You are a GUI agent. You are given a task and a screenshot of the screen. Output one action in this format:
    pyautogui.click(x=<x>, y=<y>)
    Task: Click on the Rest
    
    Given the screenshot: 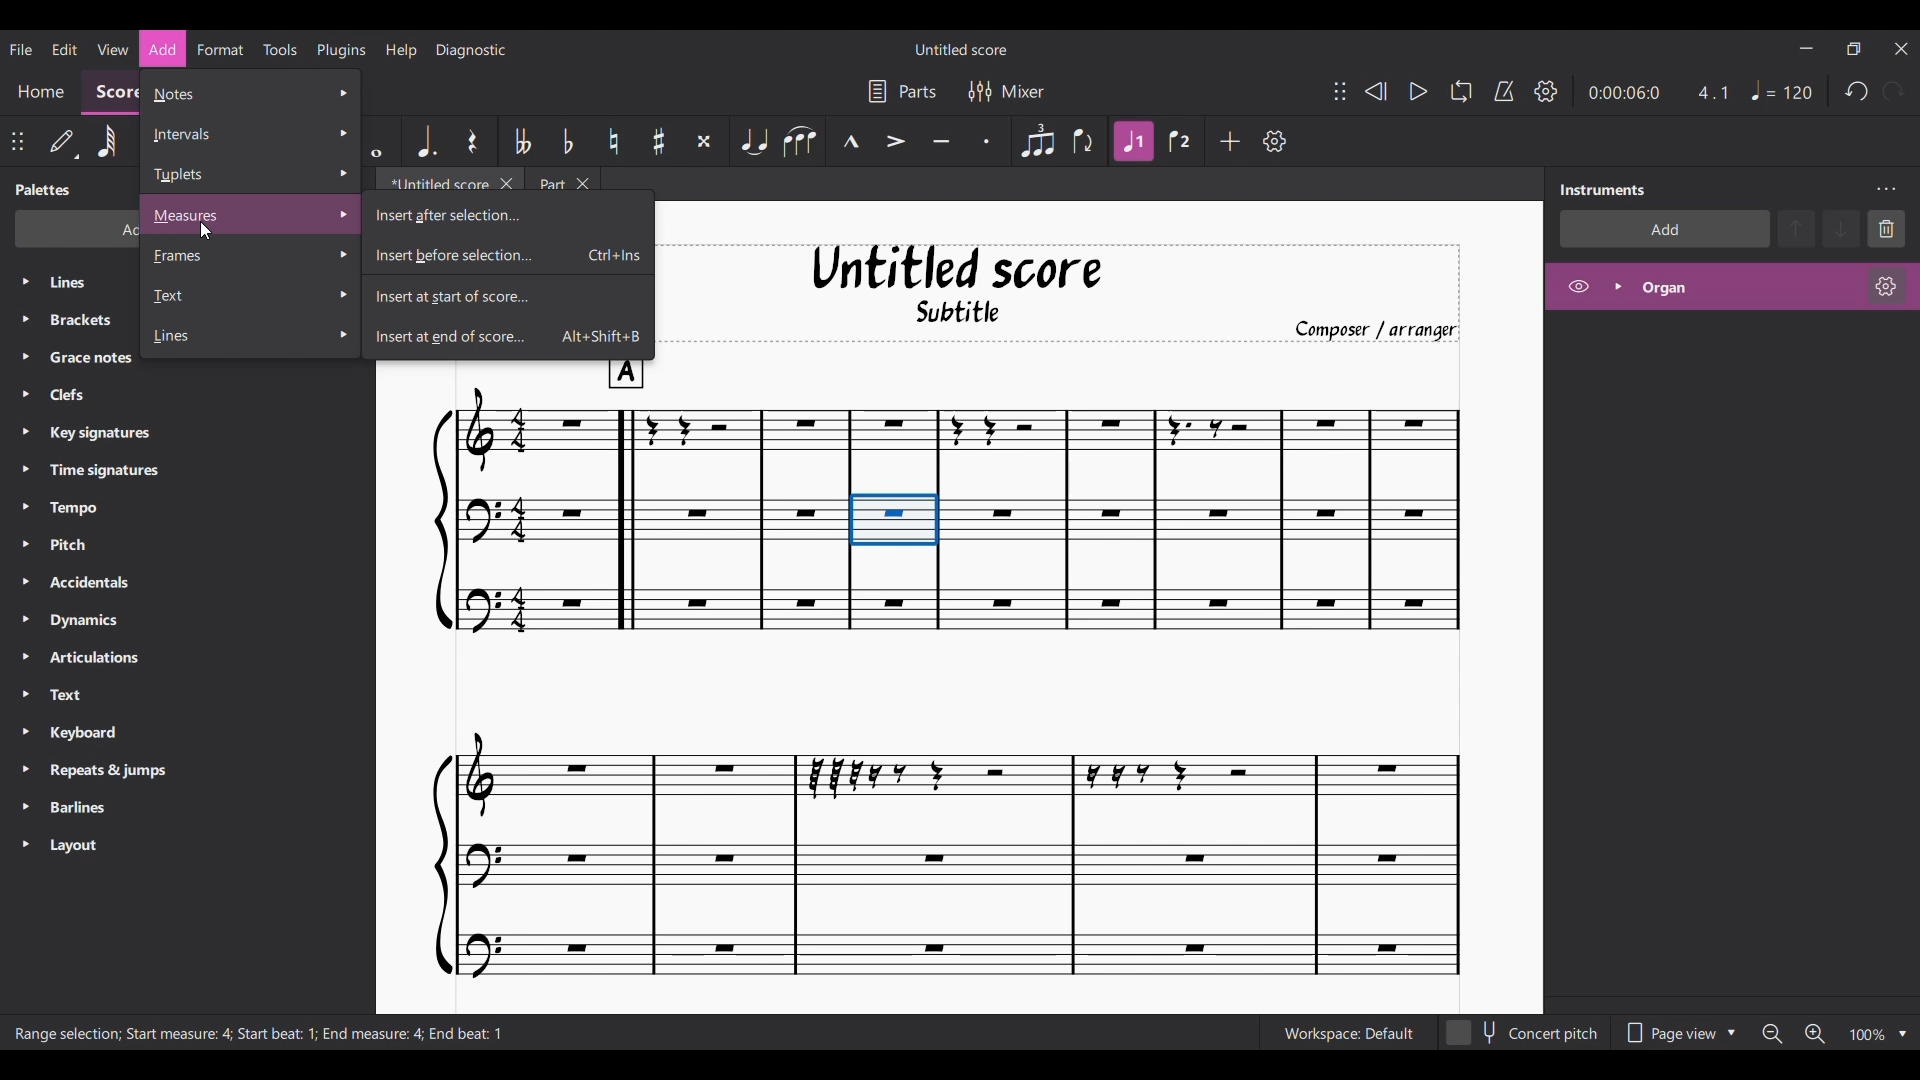 What is the action you would take?
    pyautogui.click(x=473, y=141)
    